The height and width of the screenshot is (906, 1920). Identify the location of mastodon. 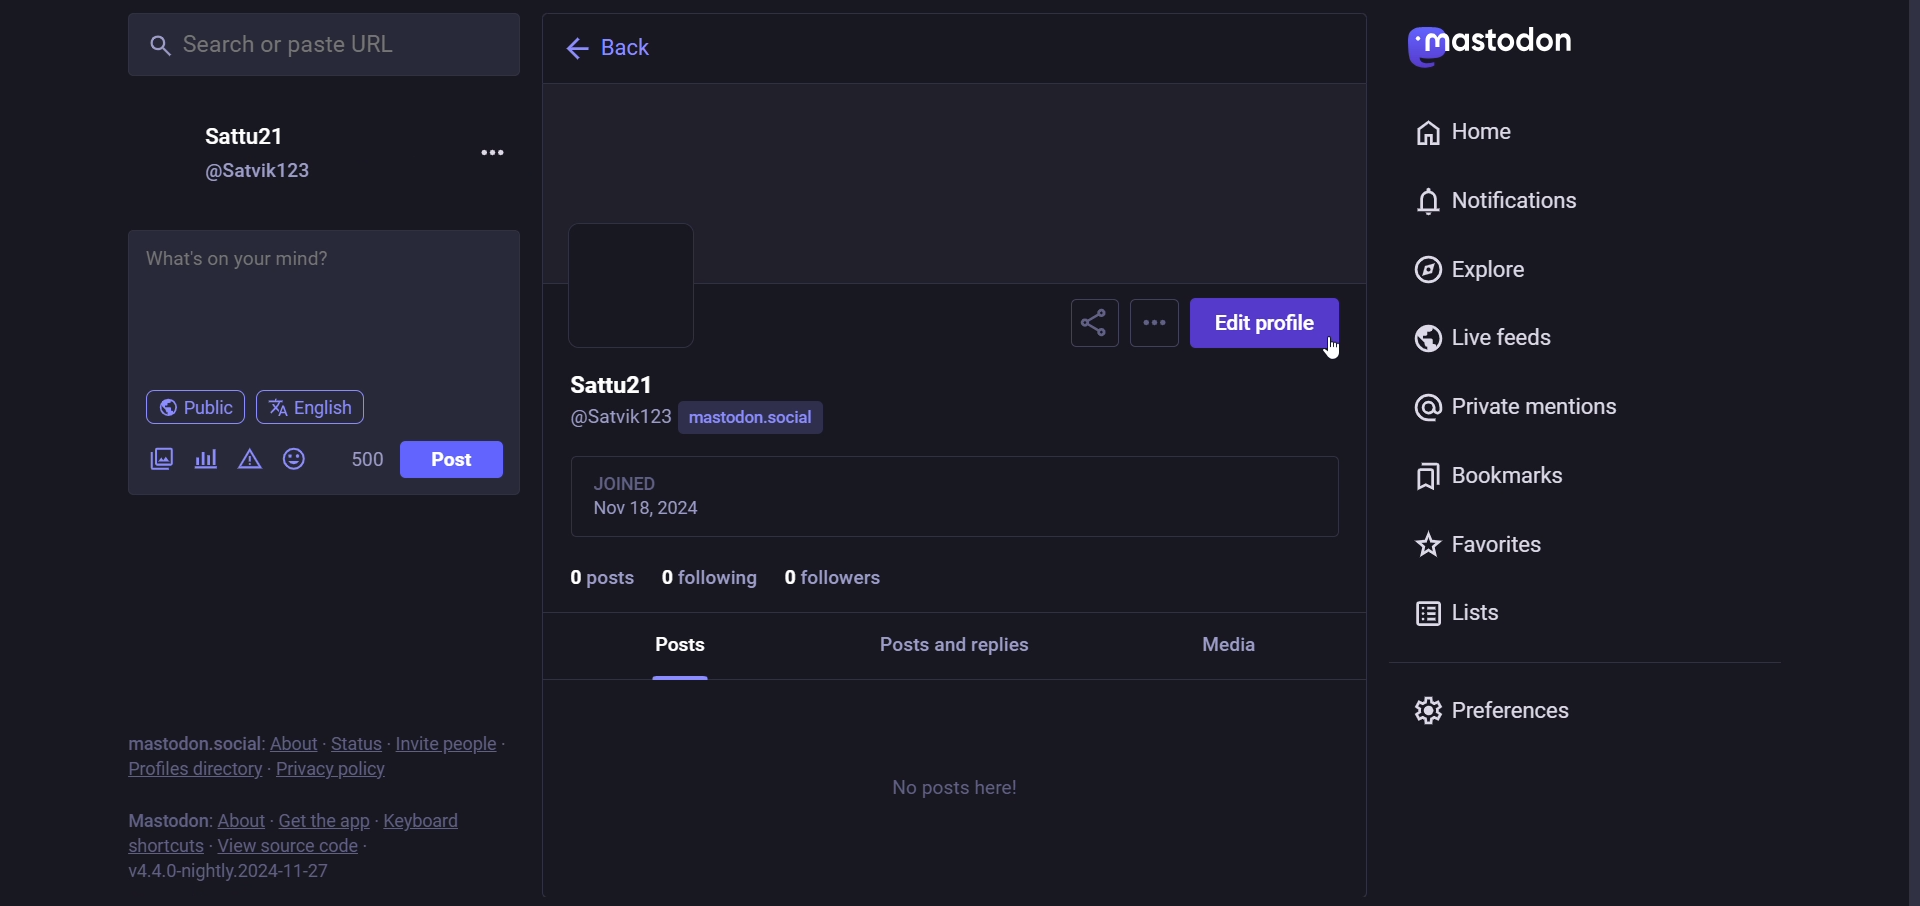
(161, 741).